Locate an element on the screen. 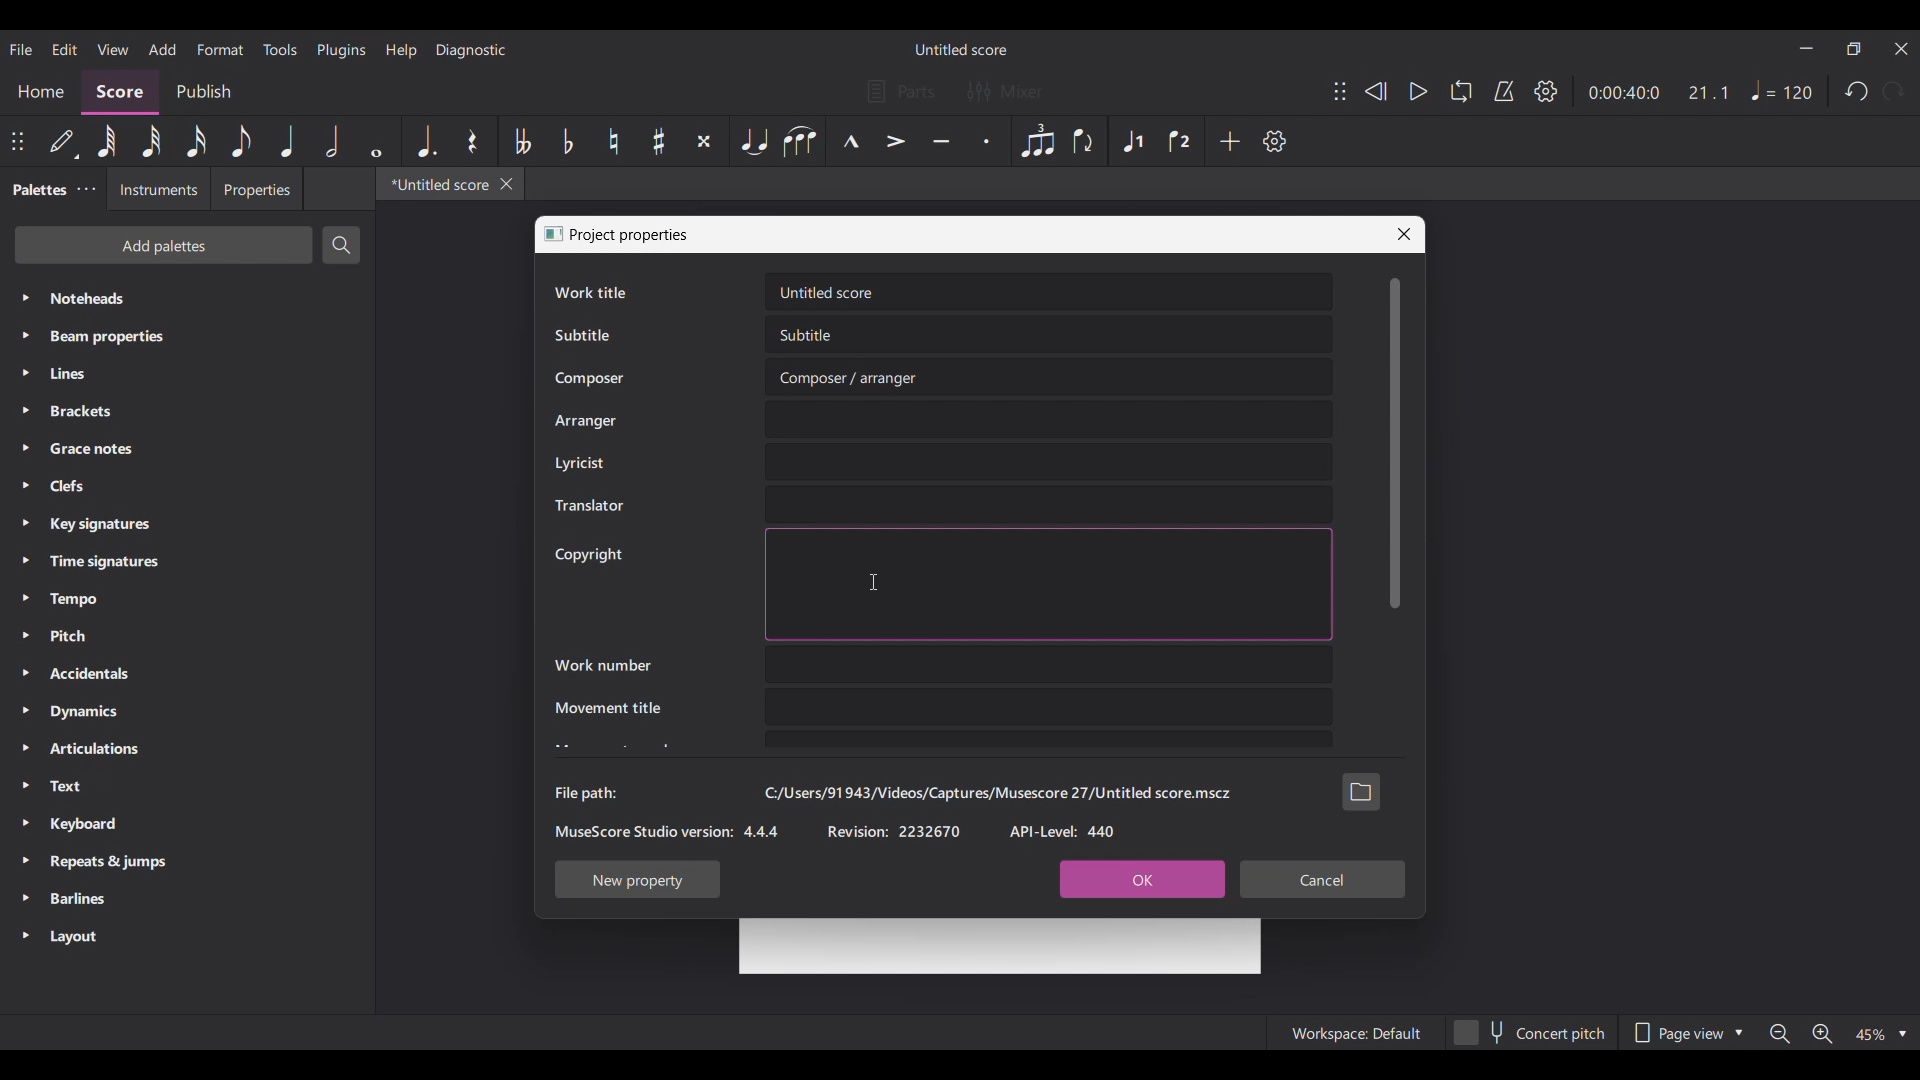  Movement title is located at coordinates (607, 707).